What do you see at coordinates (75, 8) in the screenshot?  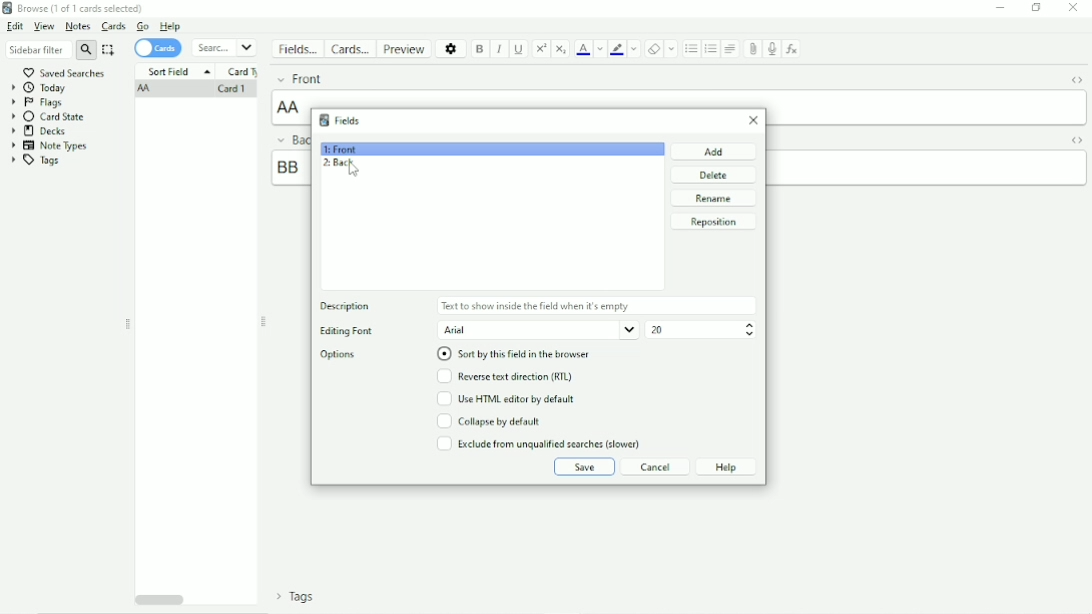 I see `Browse (1 of 1 cards selected)` at bounding box center [75, 8].